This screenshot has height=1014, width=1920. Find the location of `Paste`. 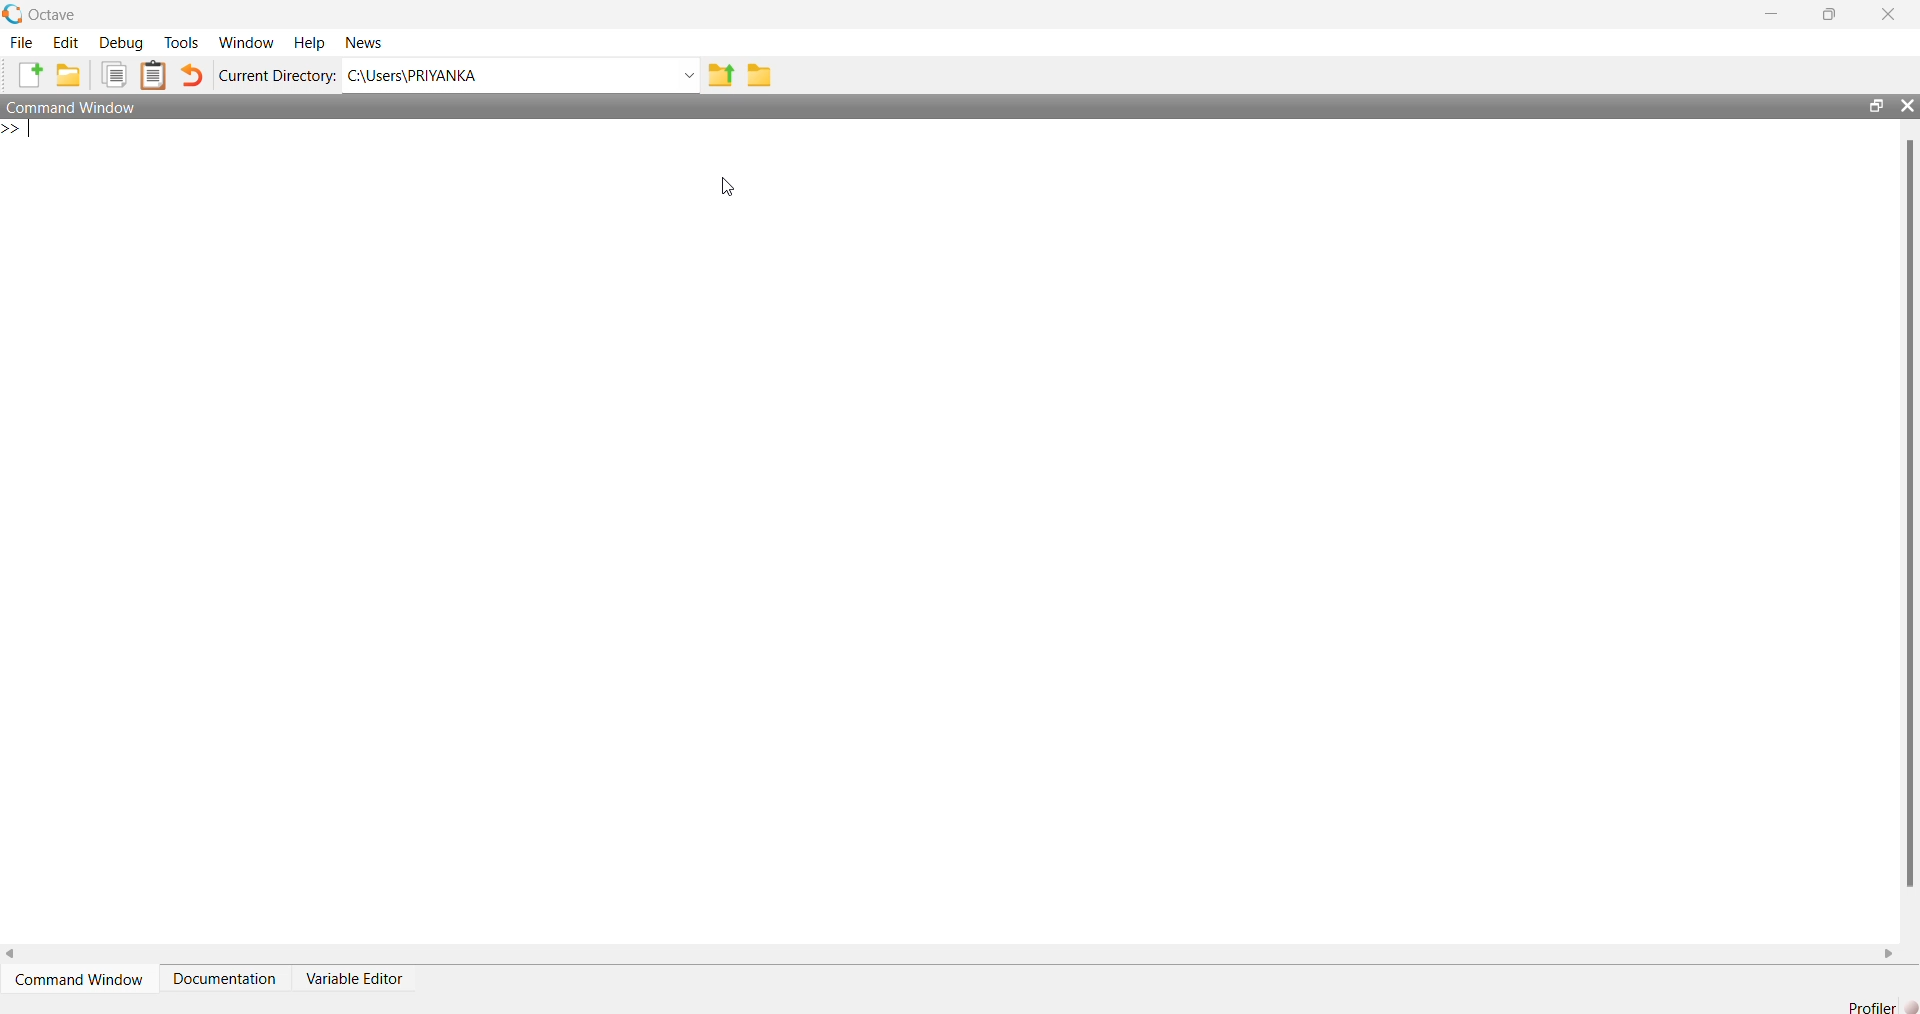

Paste is located at coordinates (153, 76).